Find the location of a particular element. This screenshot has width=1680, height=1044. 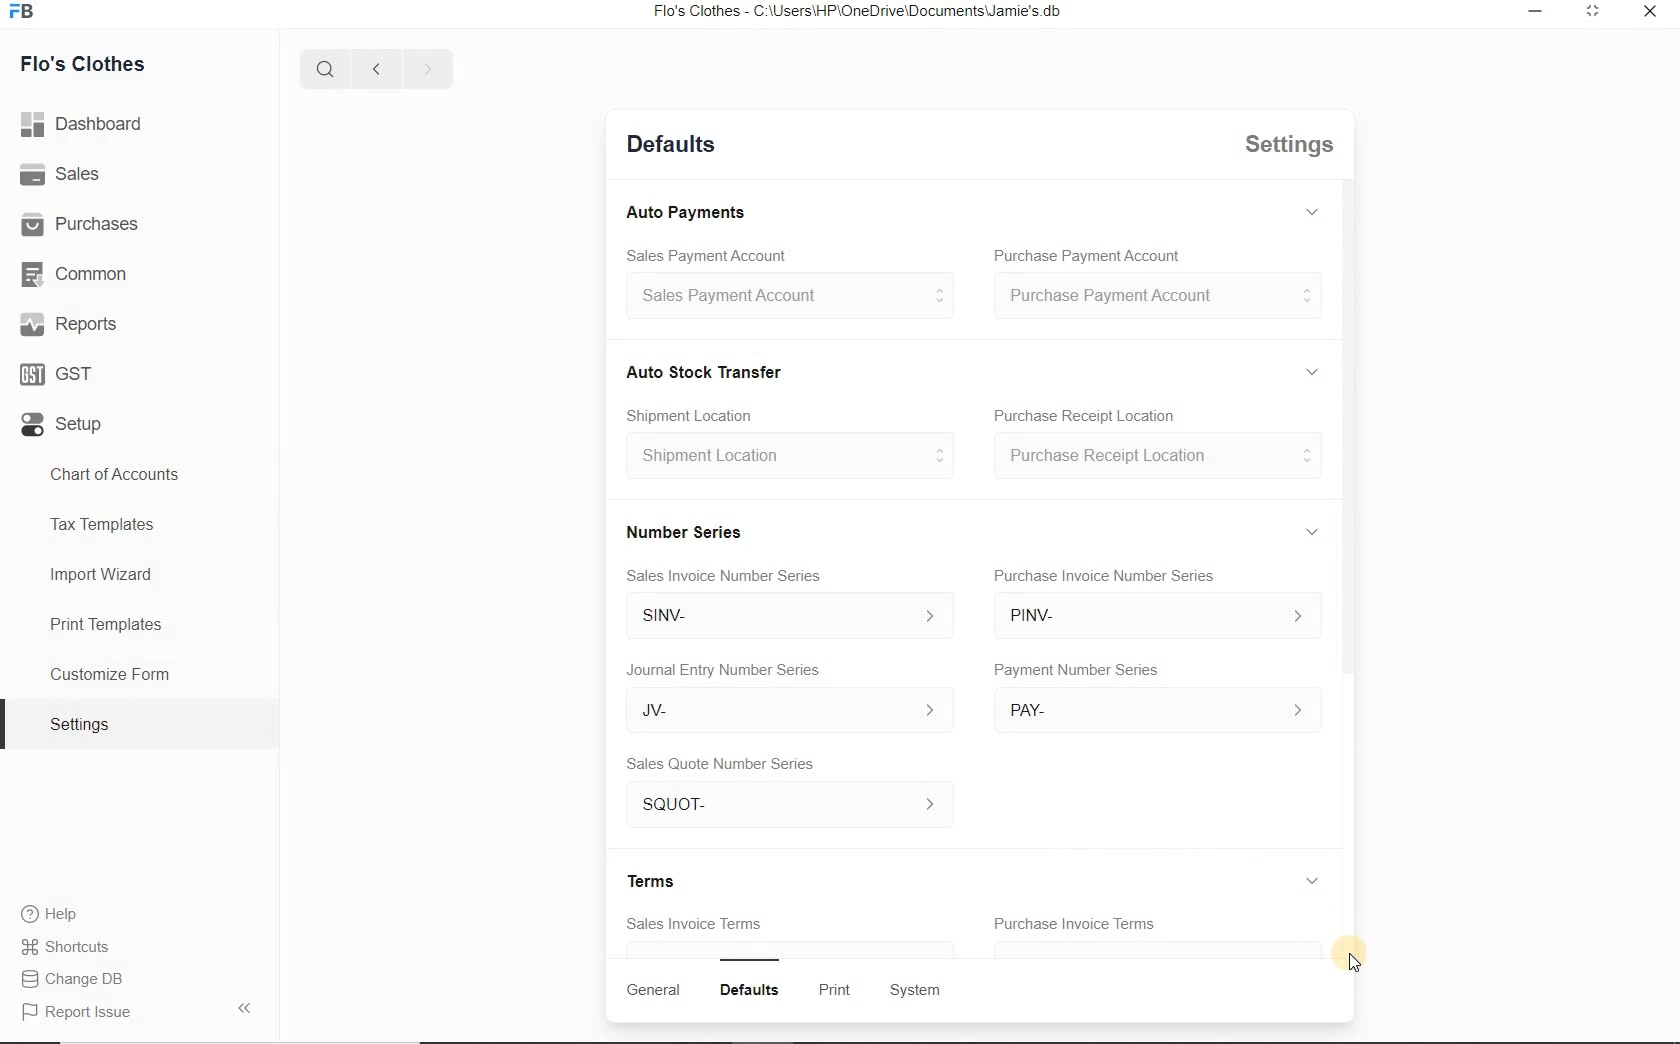

GST is located at coordinates (58, 374).